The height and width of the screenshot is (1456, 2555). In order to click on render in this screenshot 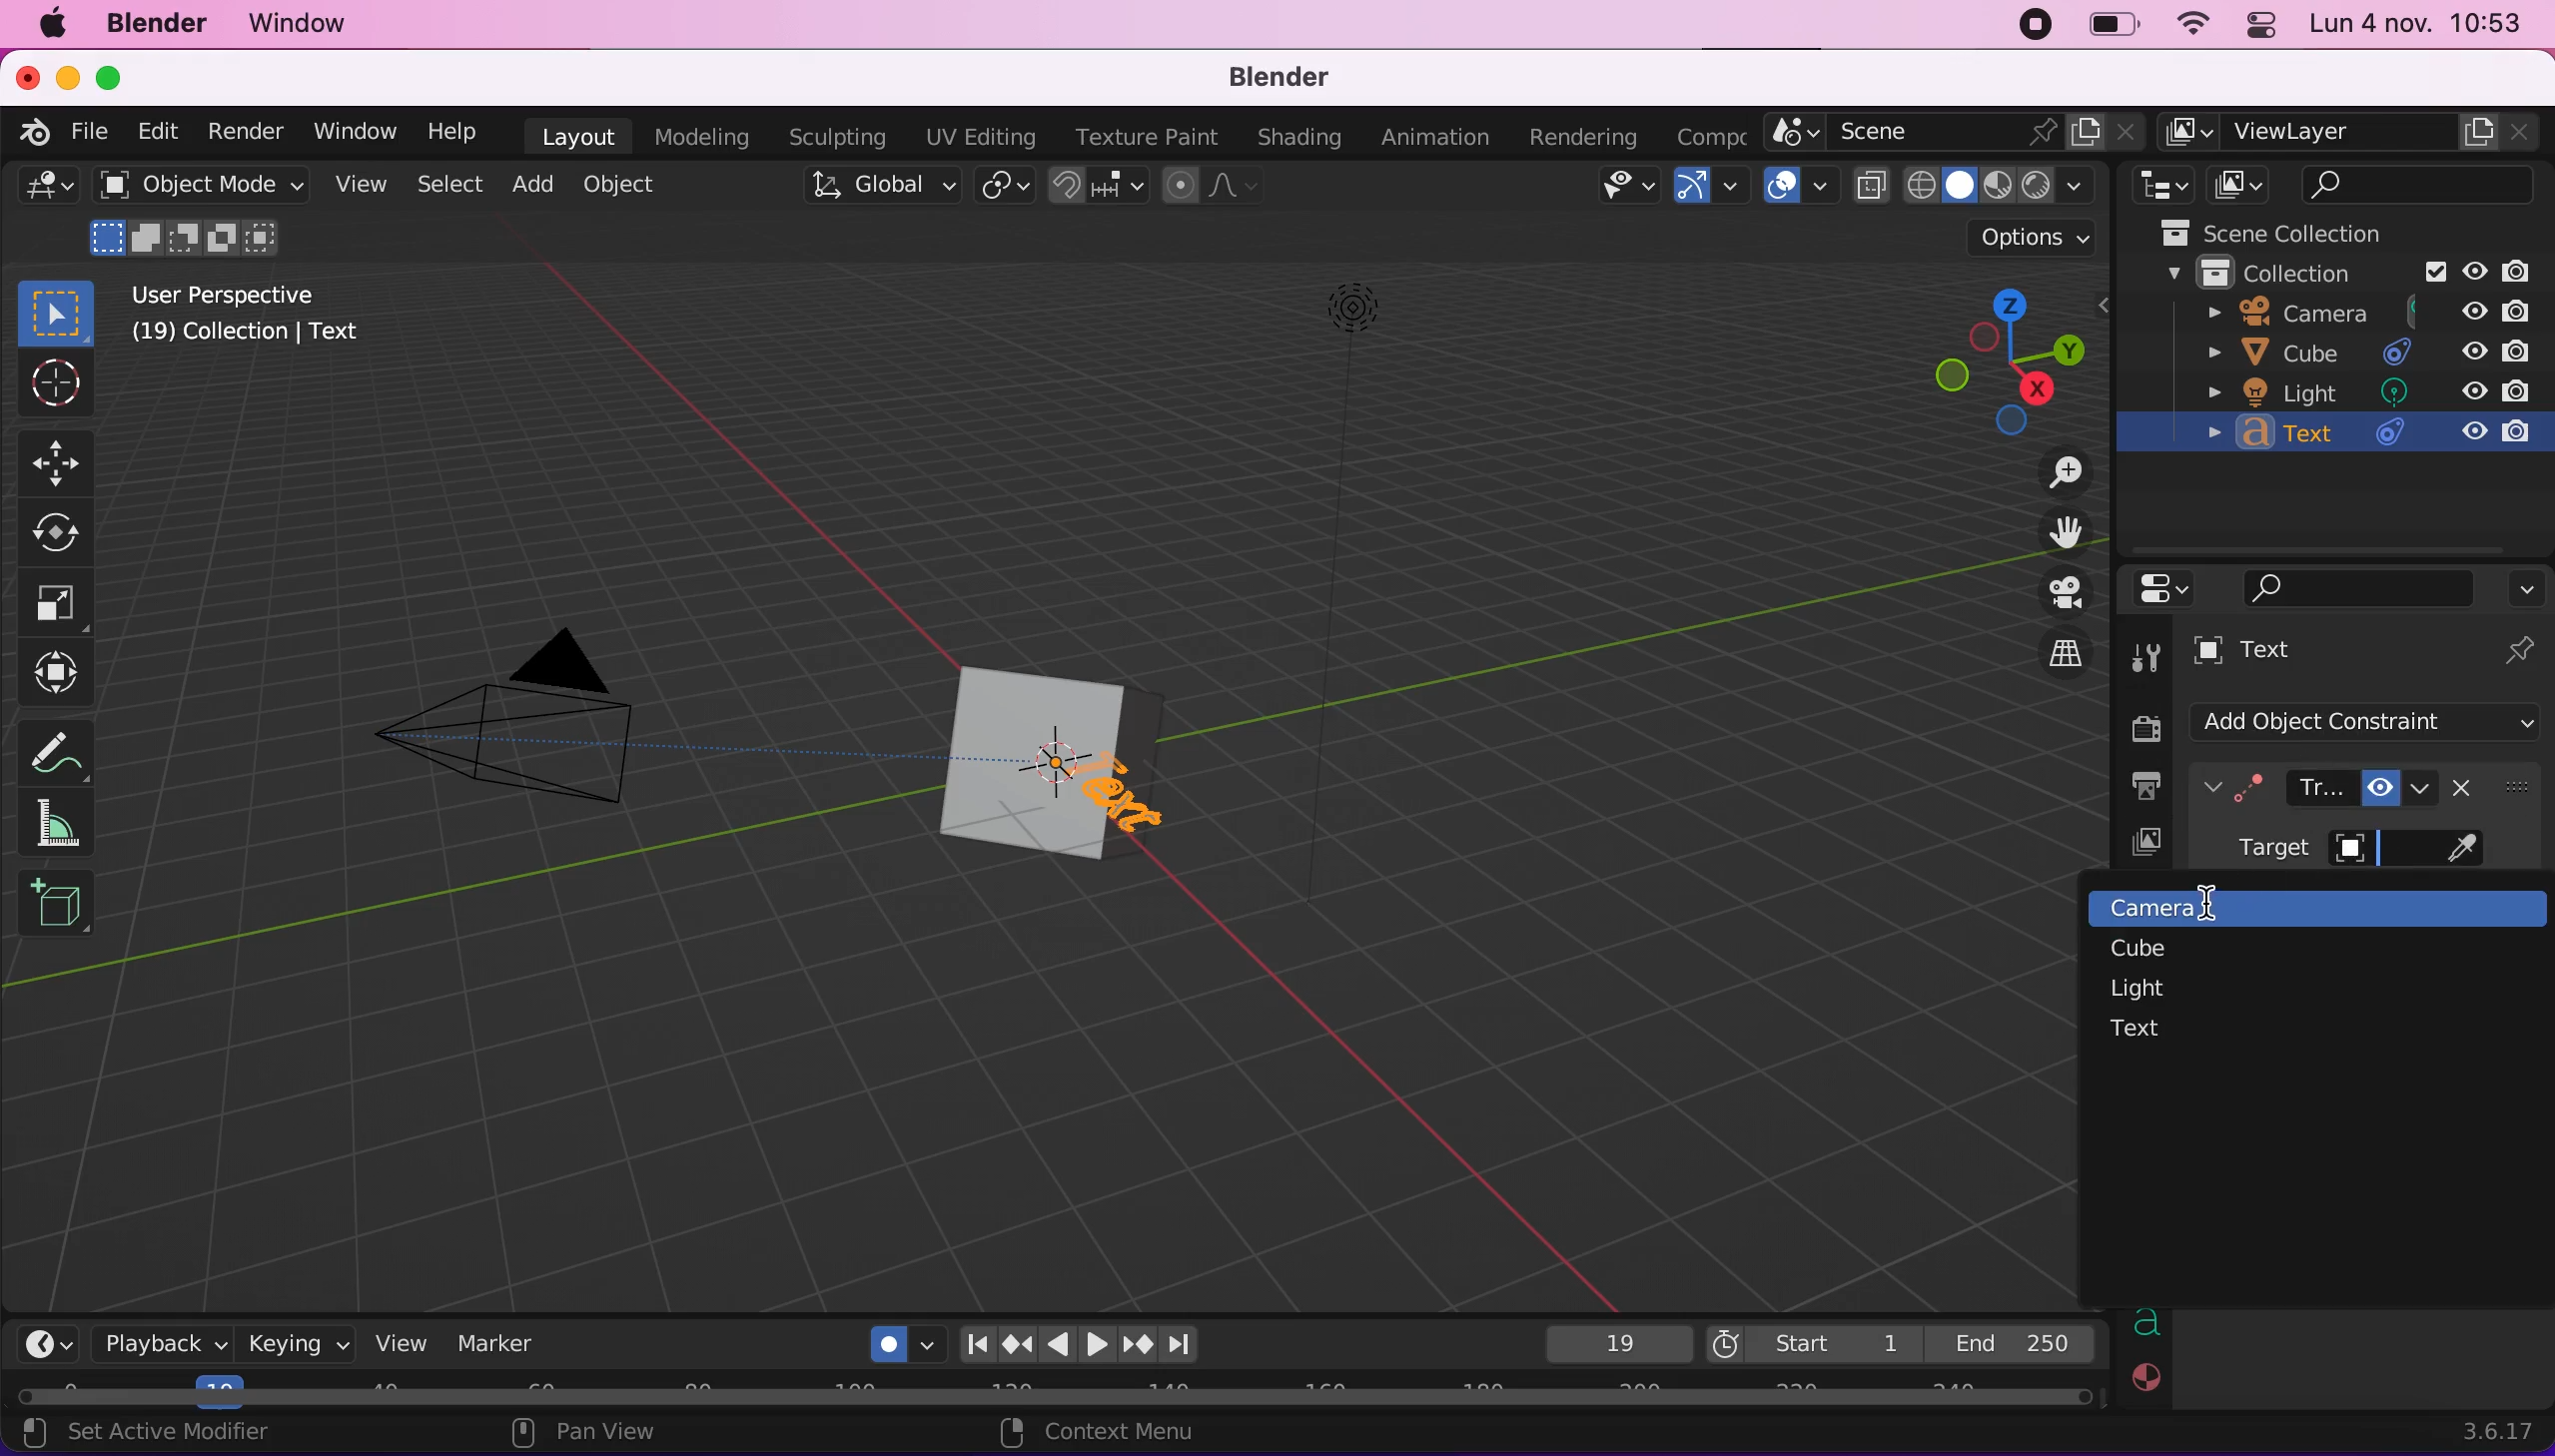, I will do `click(2137, 719)`.